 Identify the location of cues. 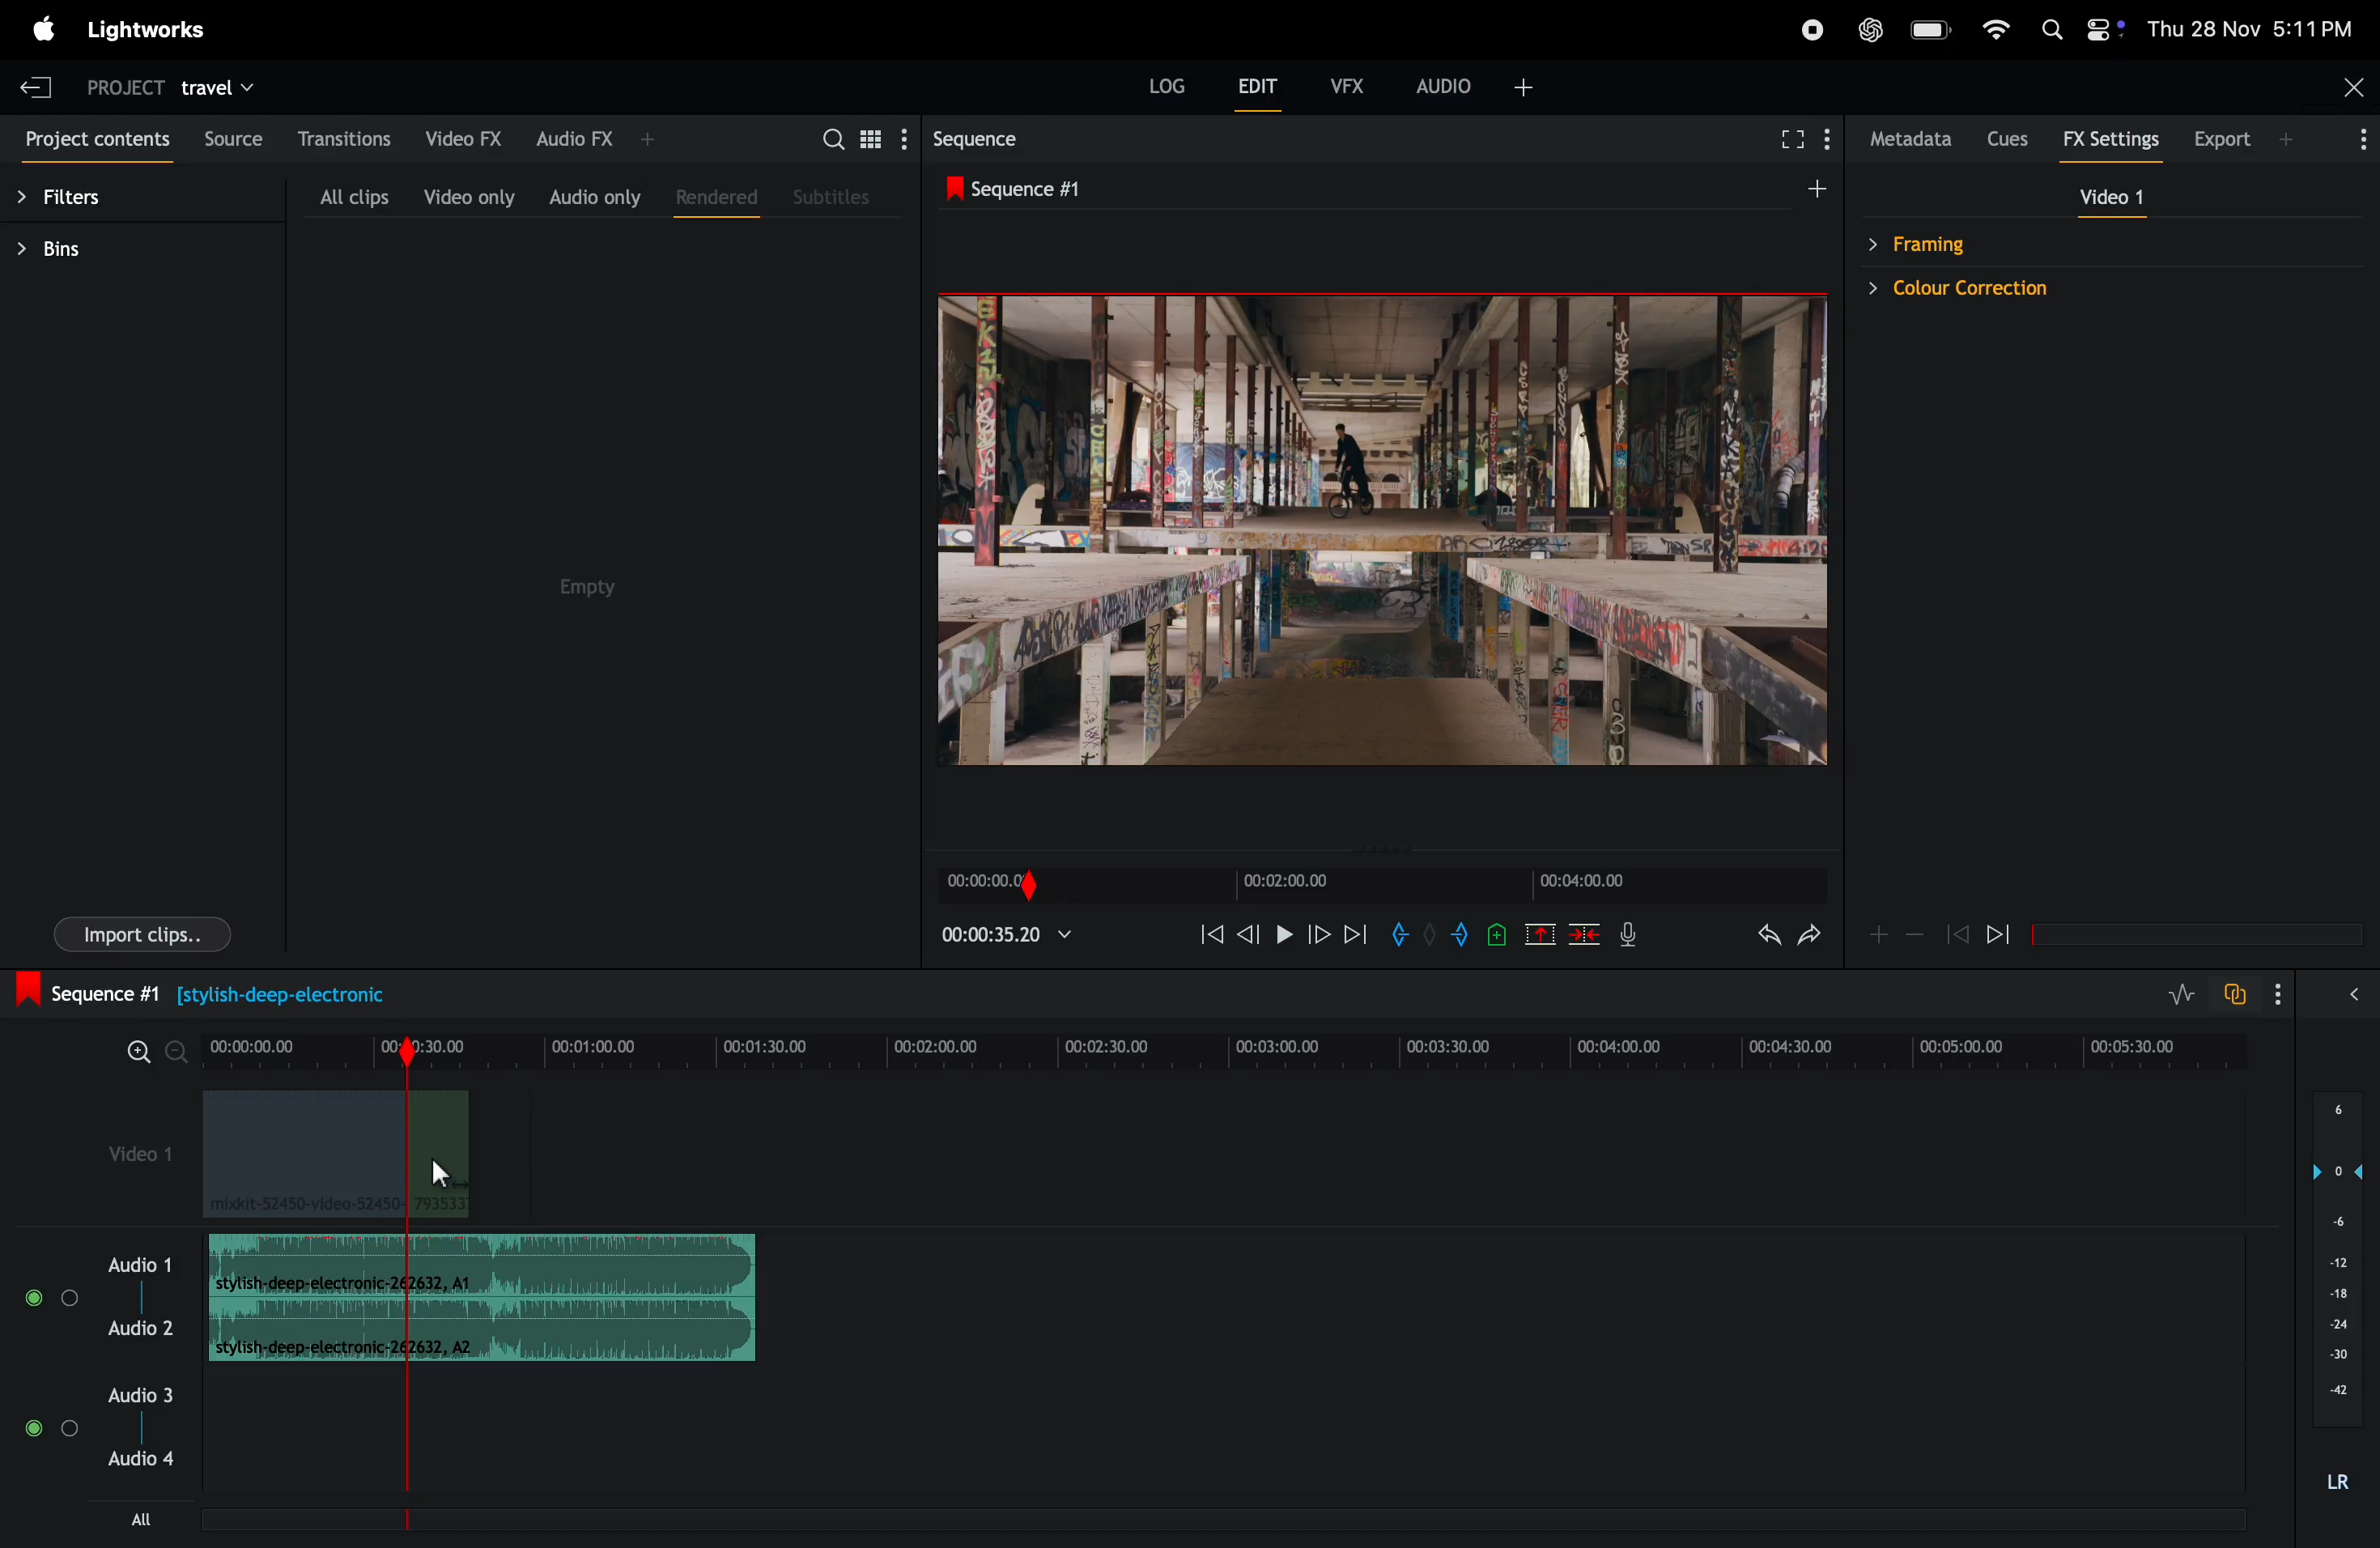
(2006, 138).